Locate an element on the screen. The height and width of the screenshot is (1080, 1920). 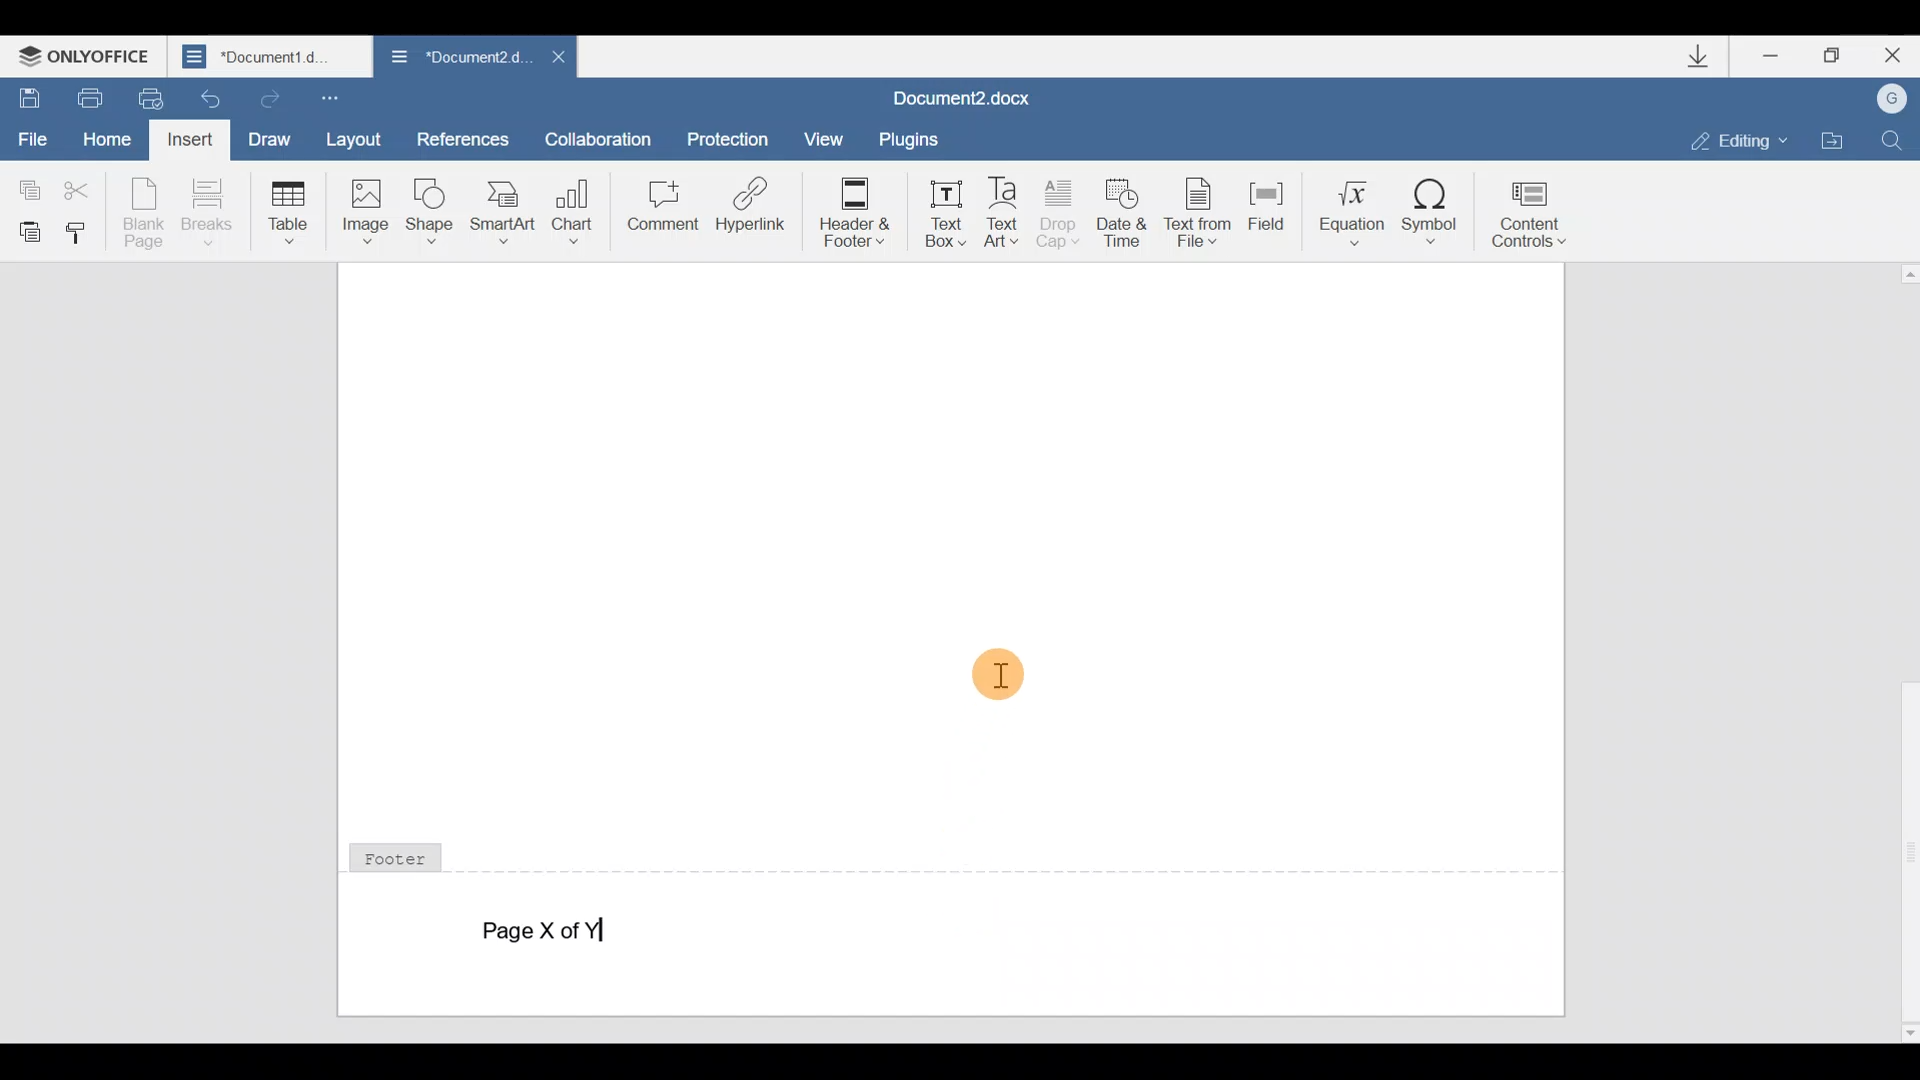
Open file location is located at coordinates (1835, 139).